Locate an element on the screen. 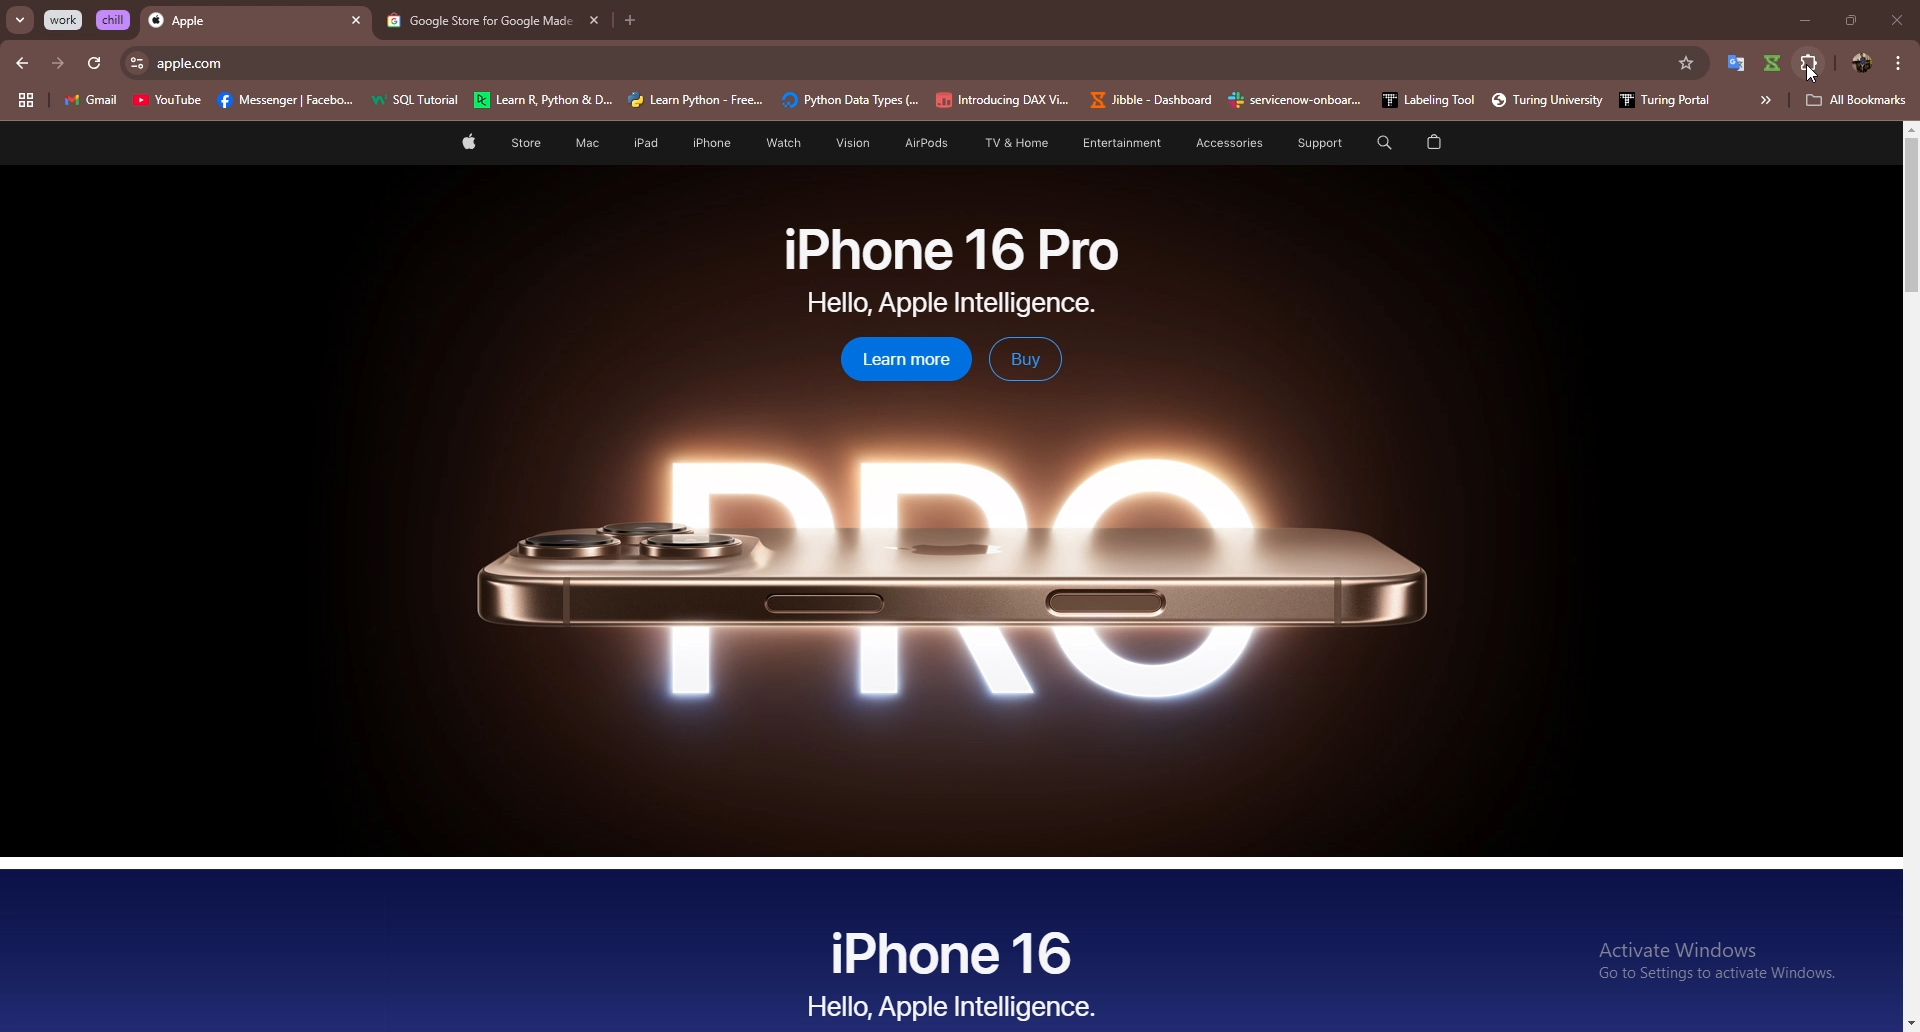  Lean more is located at coordinates (895, 361).